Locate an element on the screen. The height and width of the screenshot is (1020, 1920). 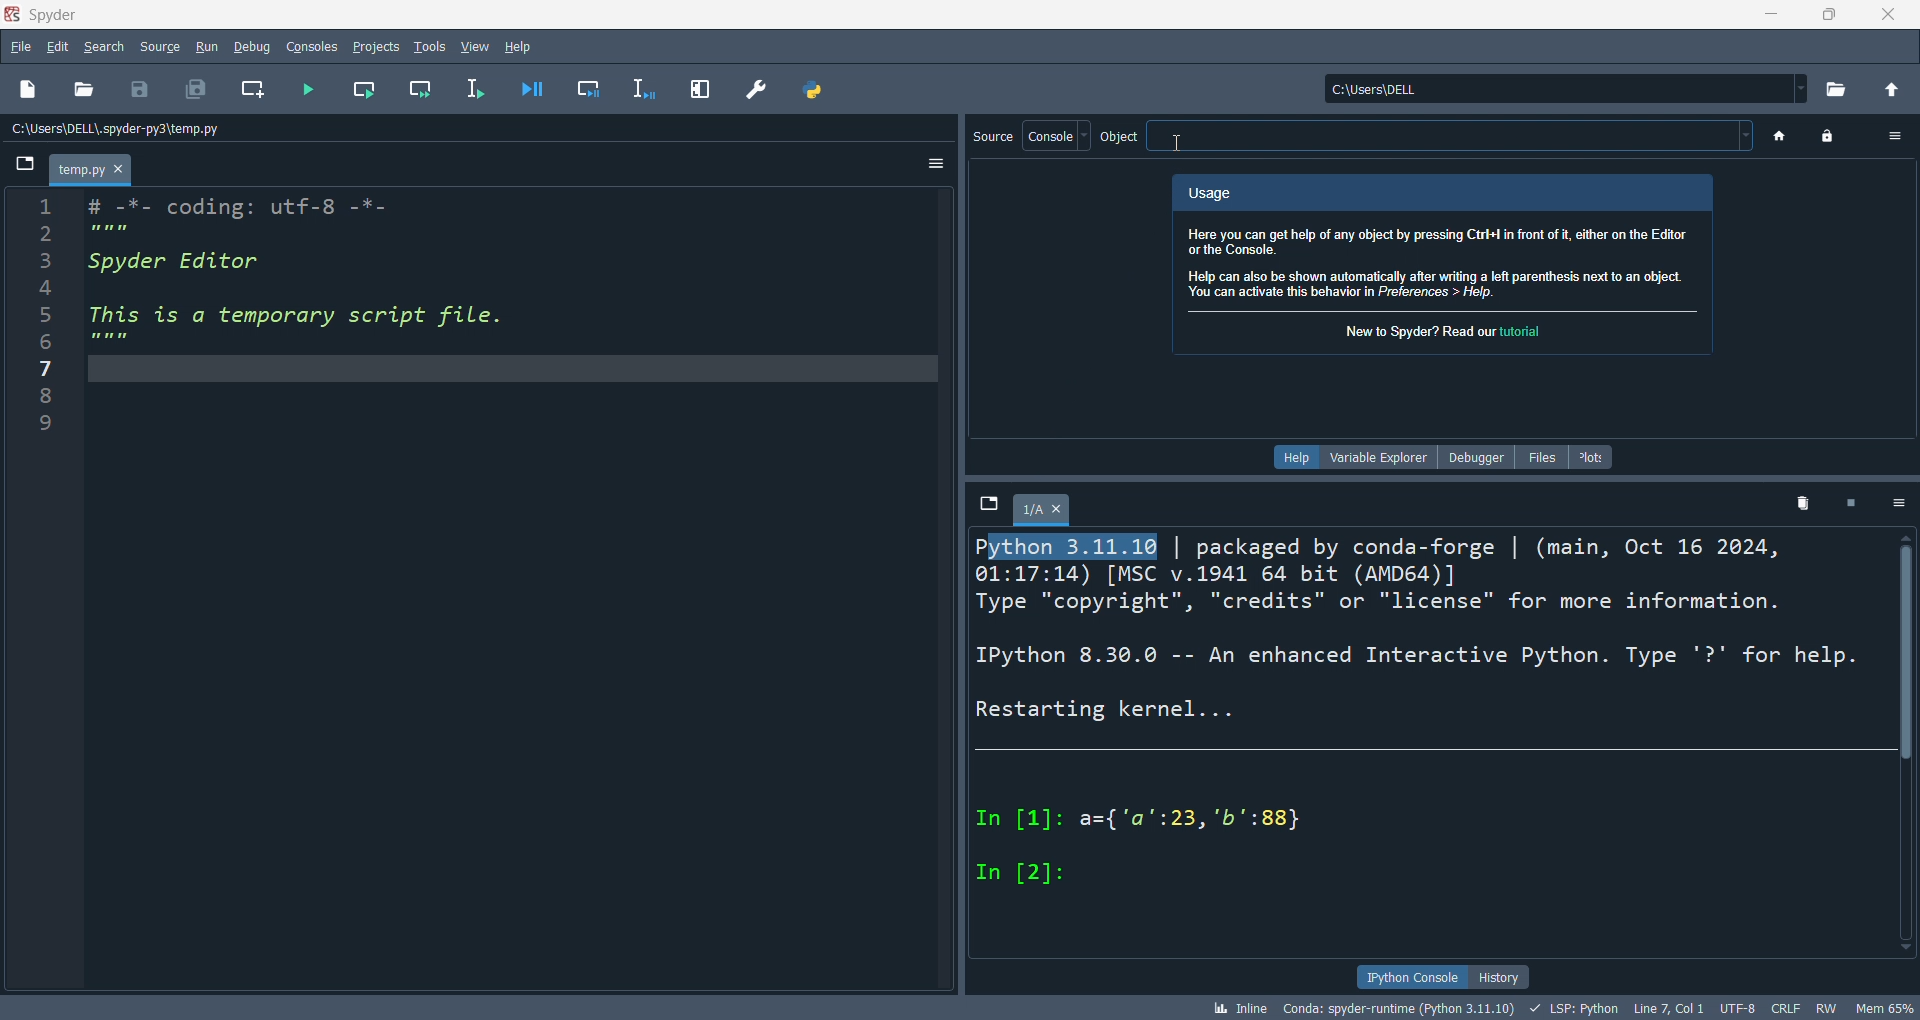
debug cel is located at coordinates (581, 90).